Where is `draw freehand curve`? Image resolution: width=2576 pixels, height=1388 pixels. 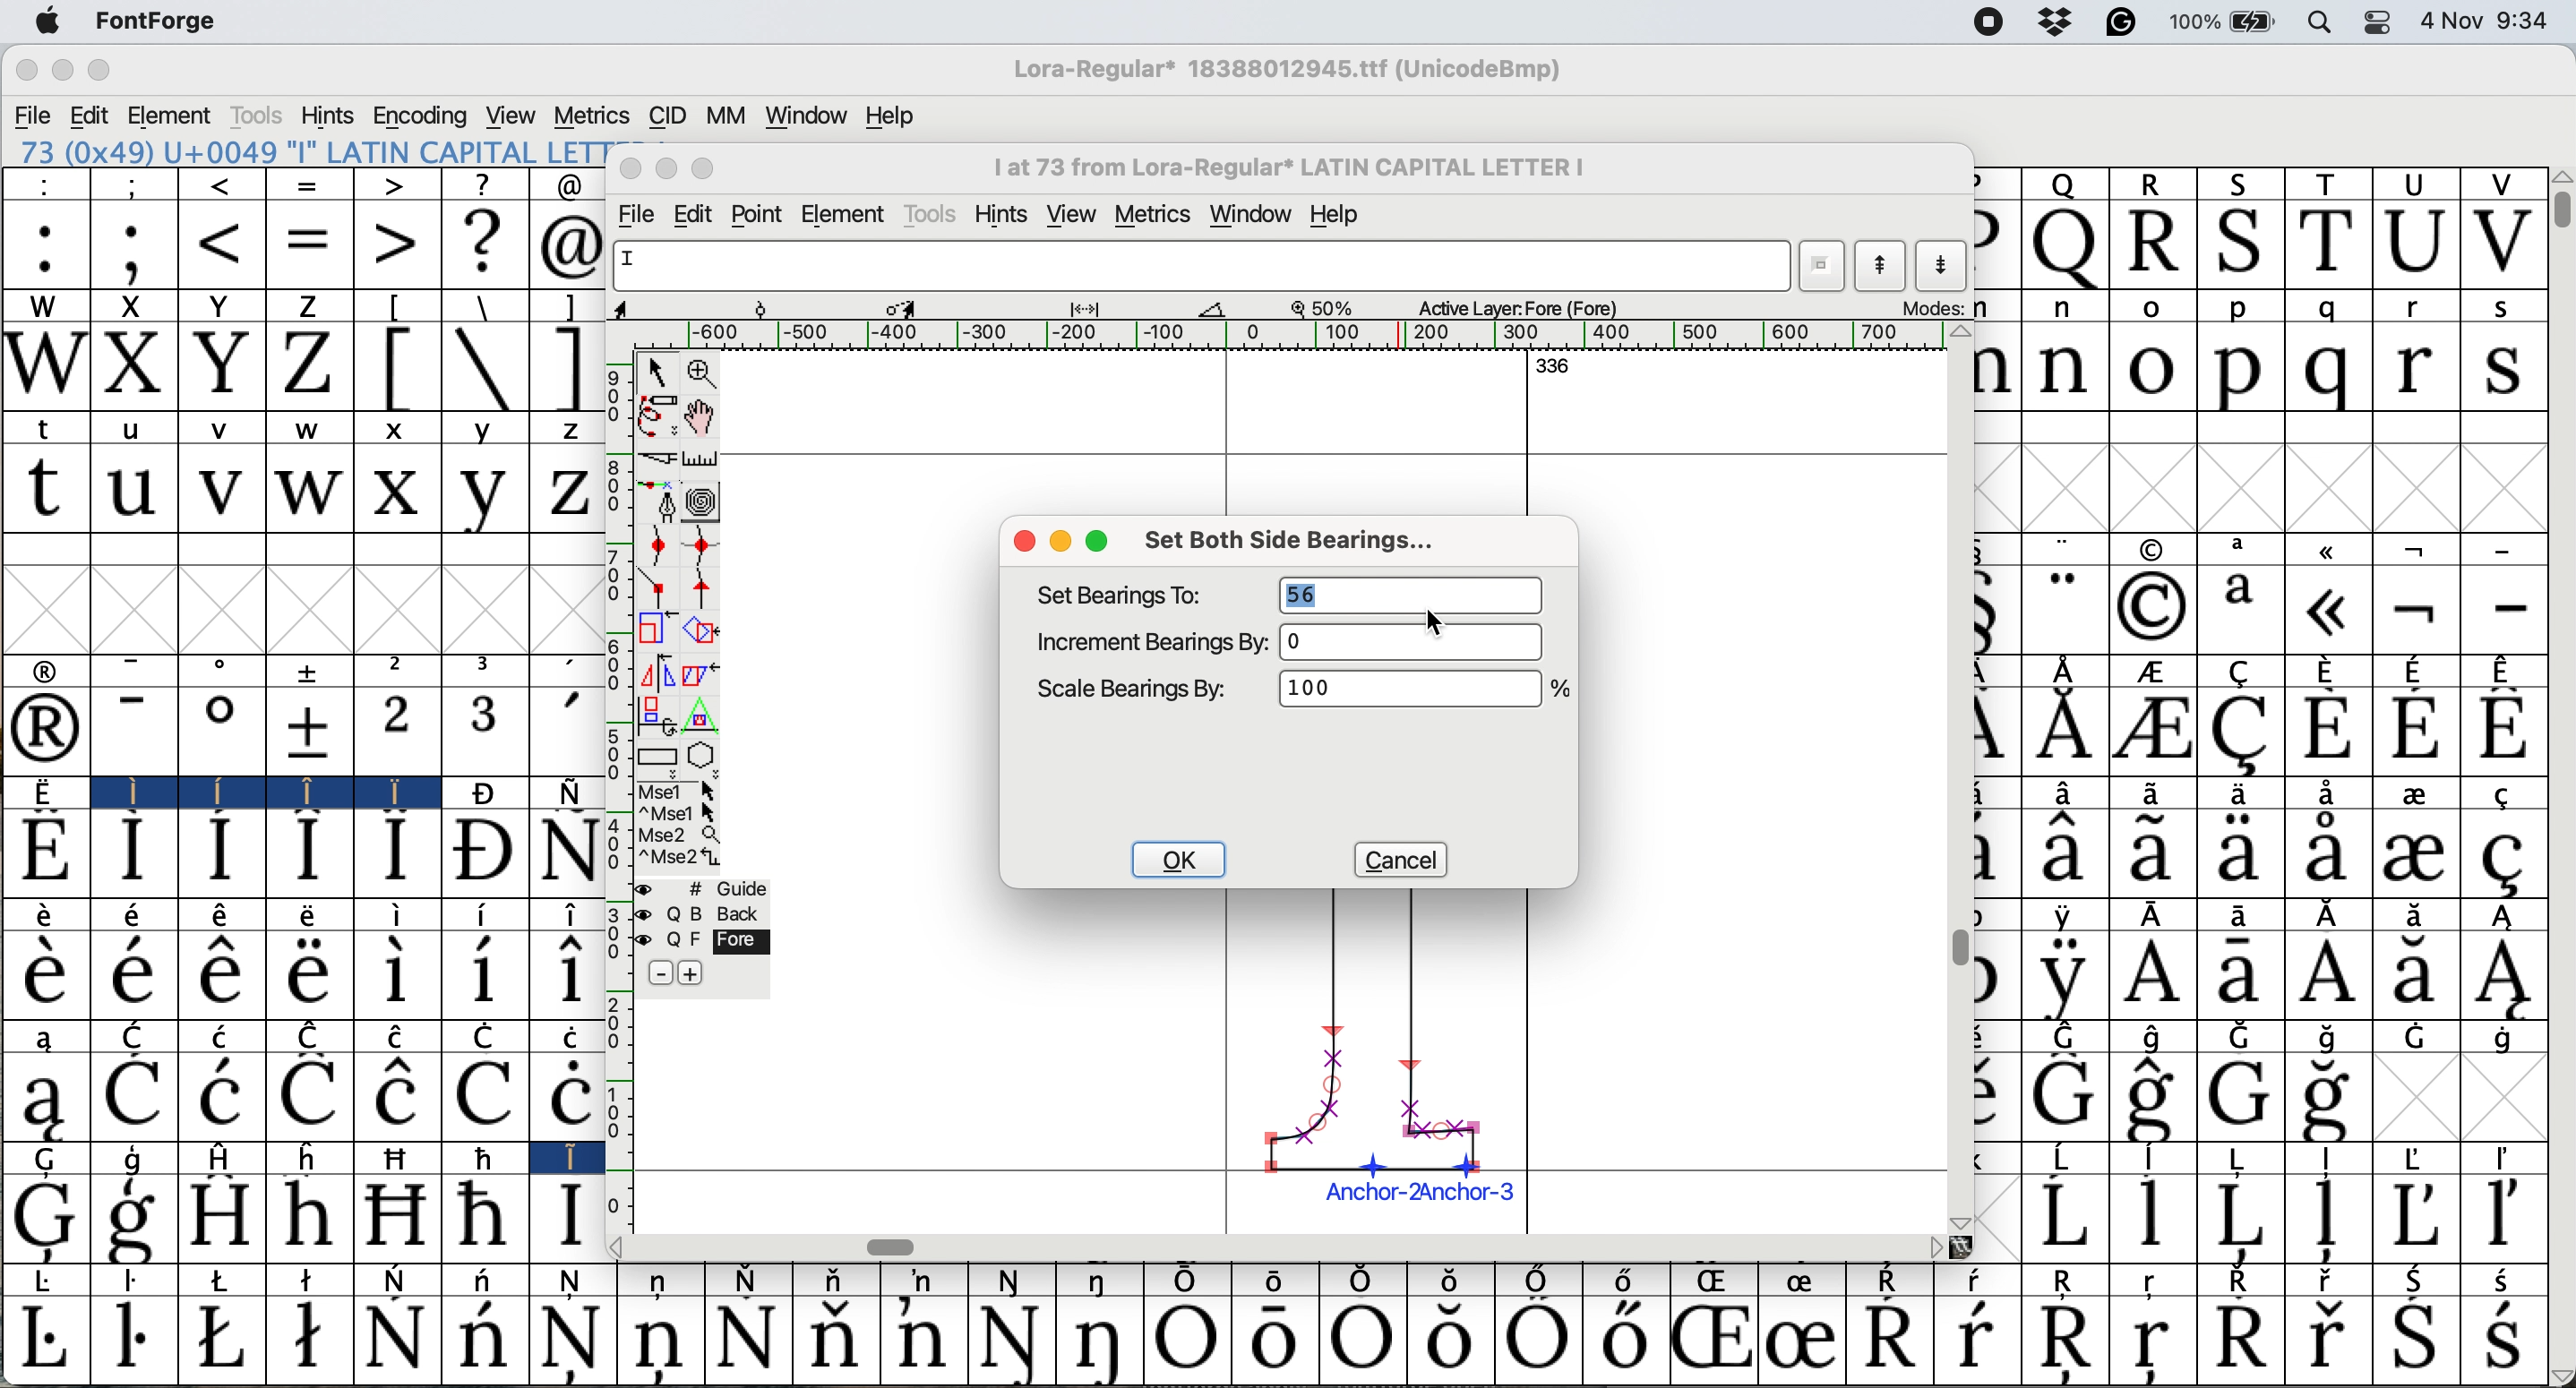 draw freehand curve is located at coordinates (655, 414).